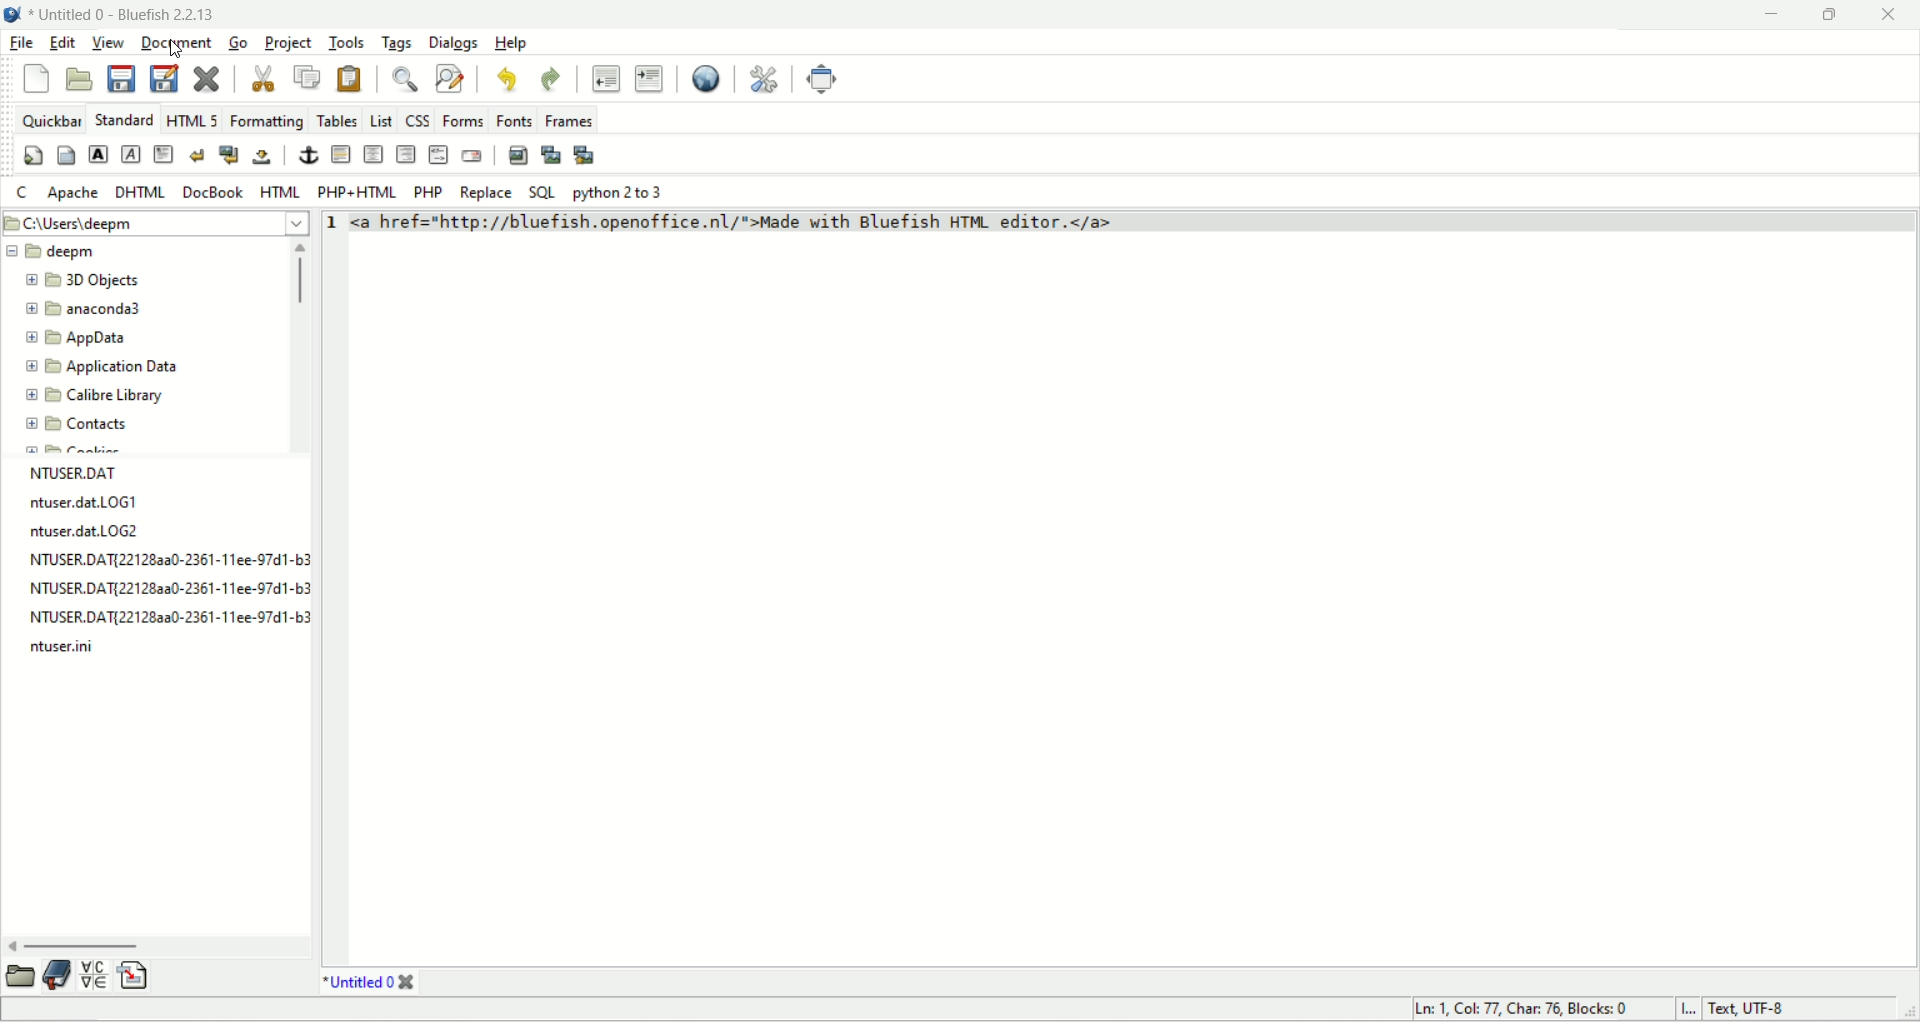  I want to click on minimize, so click(1766, 15).